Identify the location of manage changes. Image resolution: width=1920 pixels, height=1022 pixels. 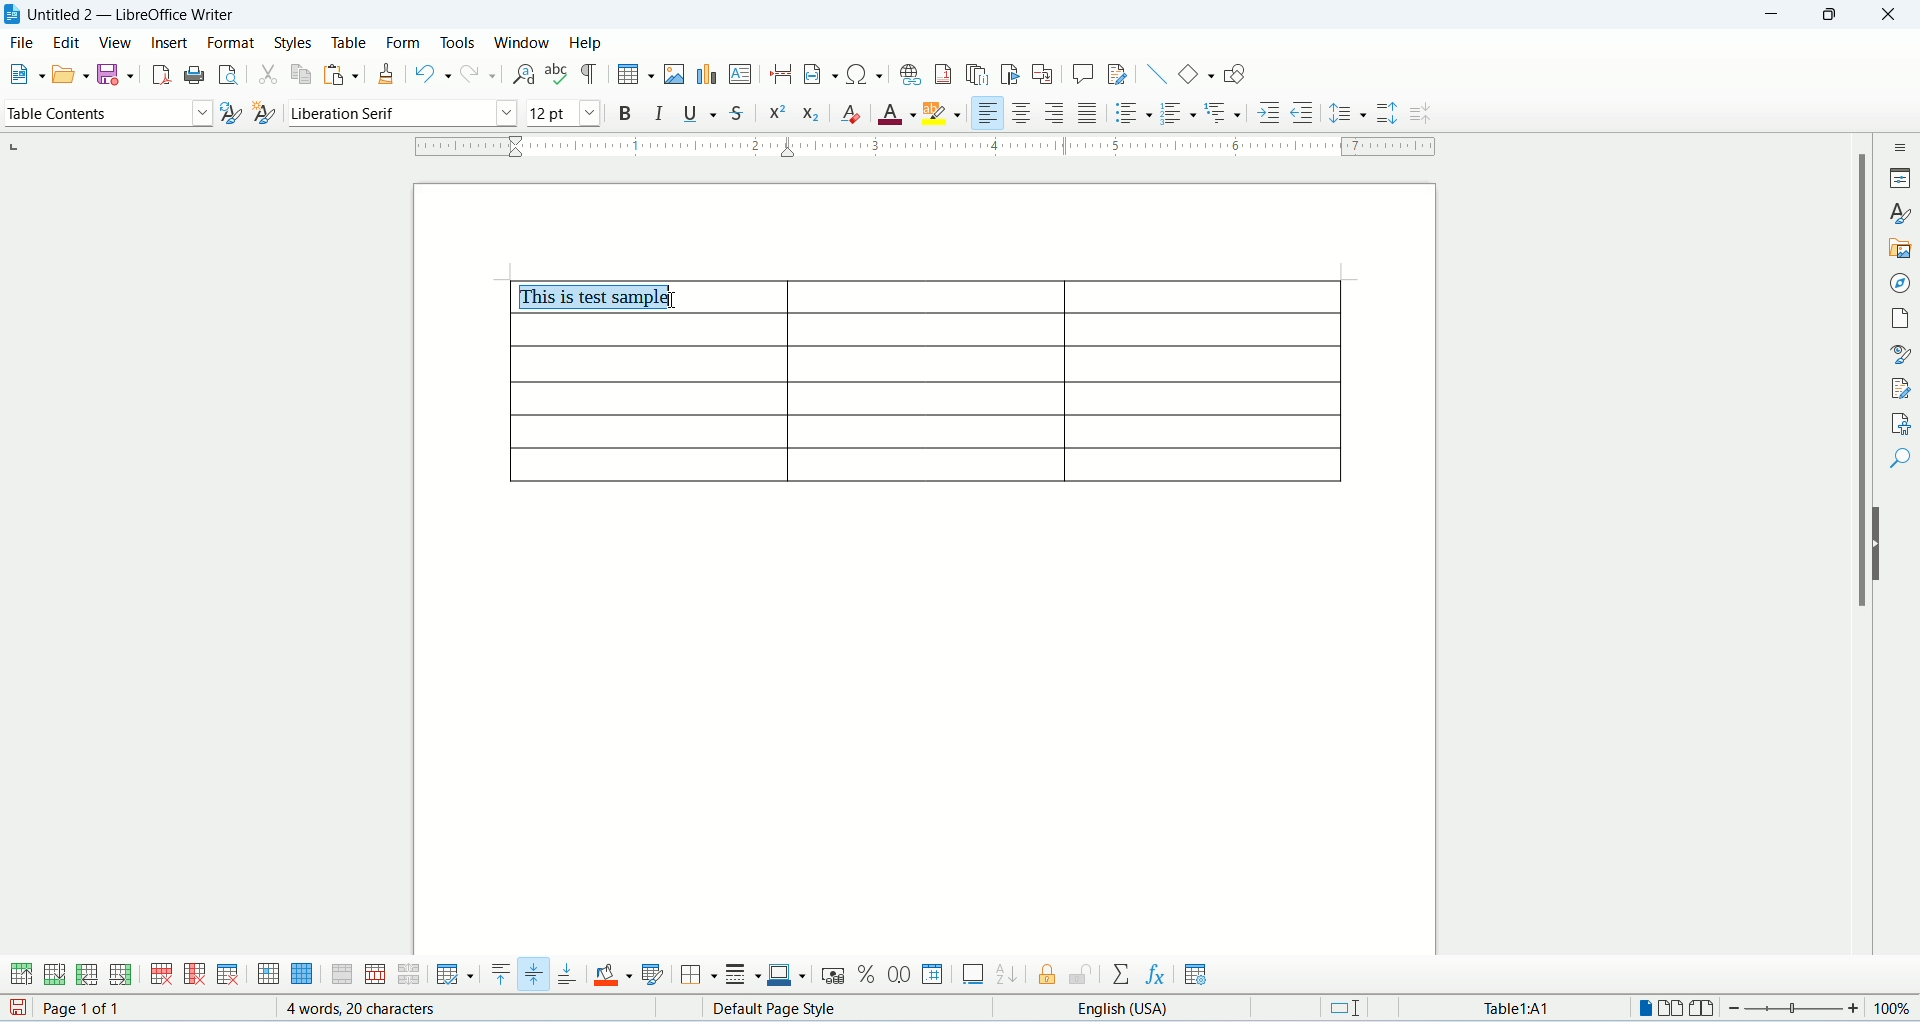
(1902, 388).